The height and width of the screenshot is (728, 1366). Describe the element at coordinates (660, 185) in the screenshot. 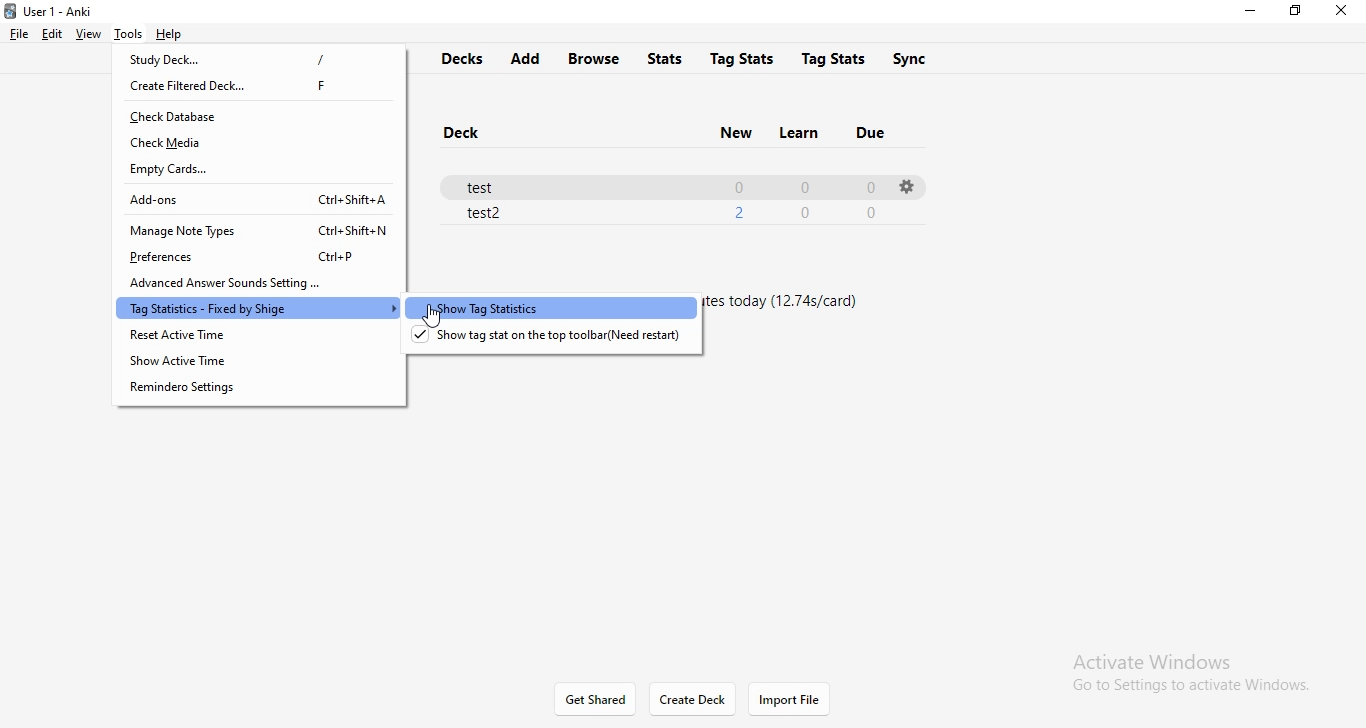

I see `test` at that location.